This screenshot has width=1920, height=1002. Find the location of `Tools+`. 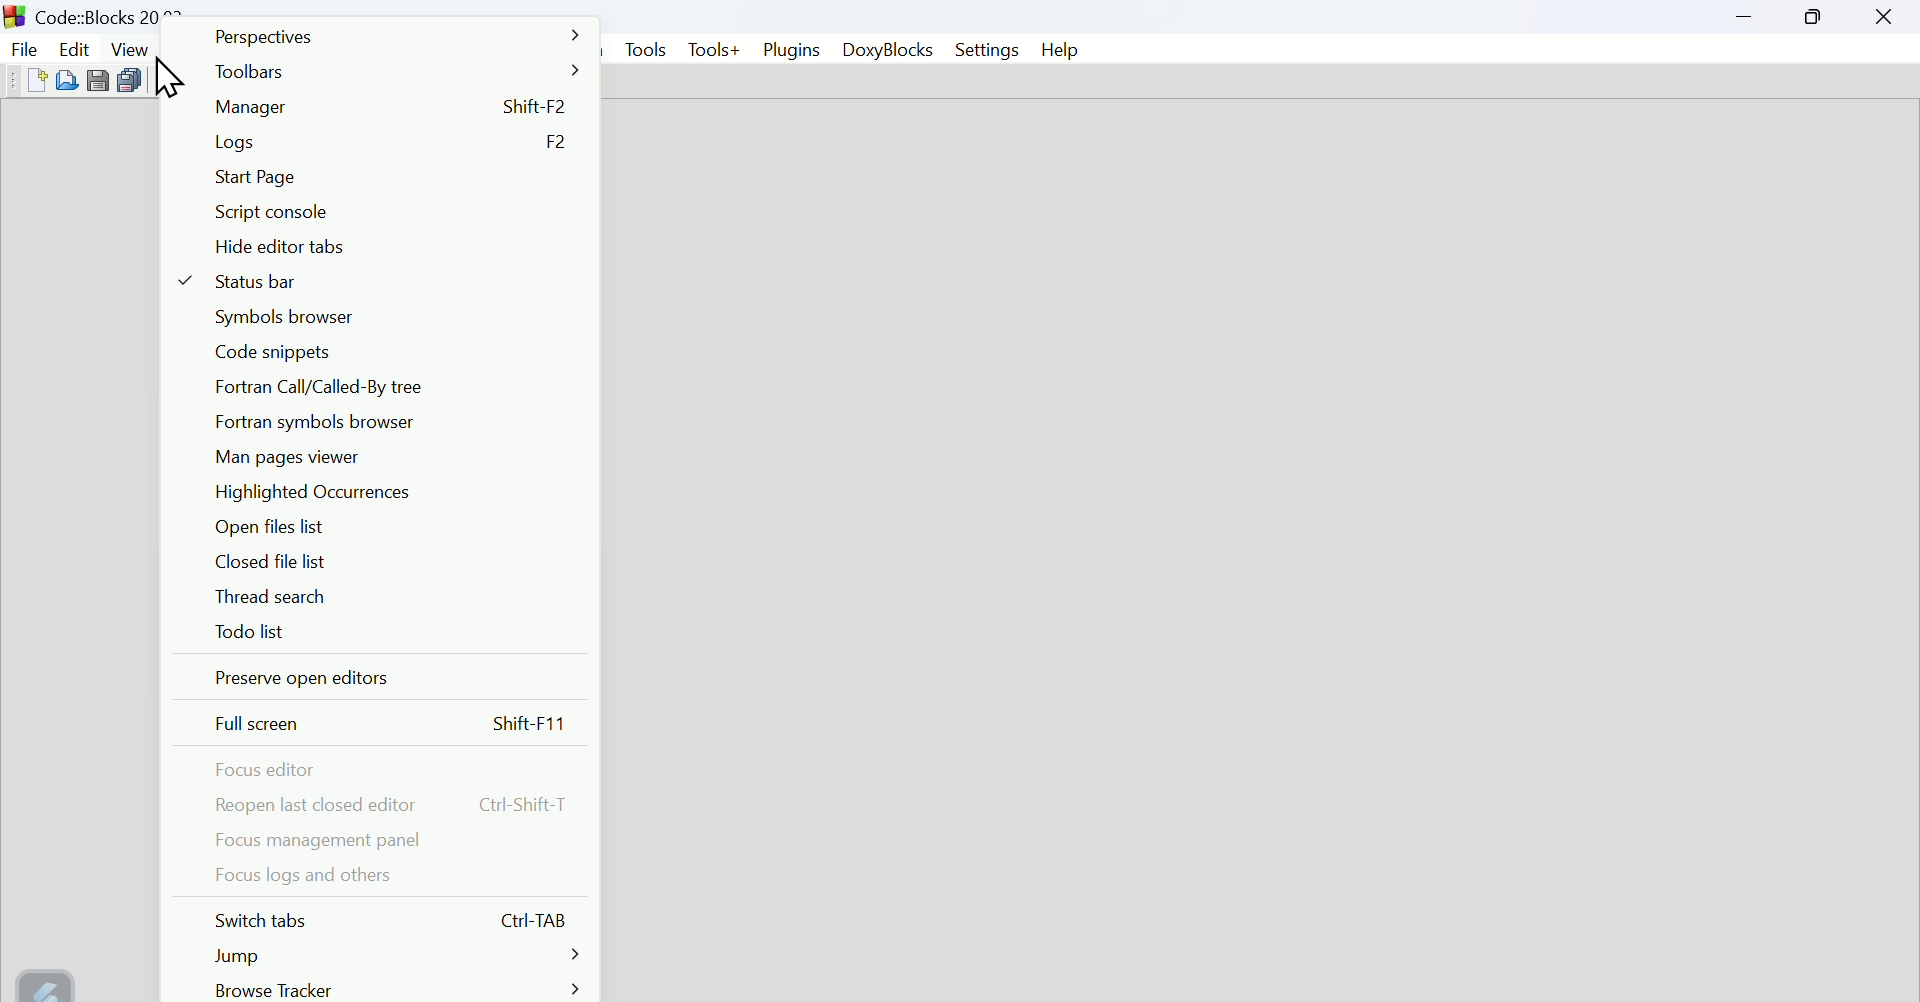

Tools+ is located at coordinates (714, 51).